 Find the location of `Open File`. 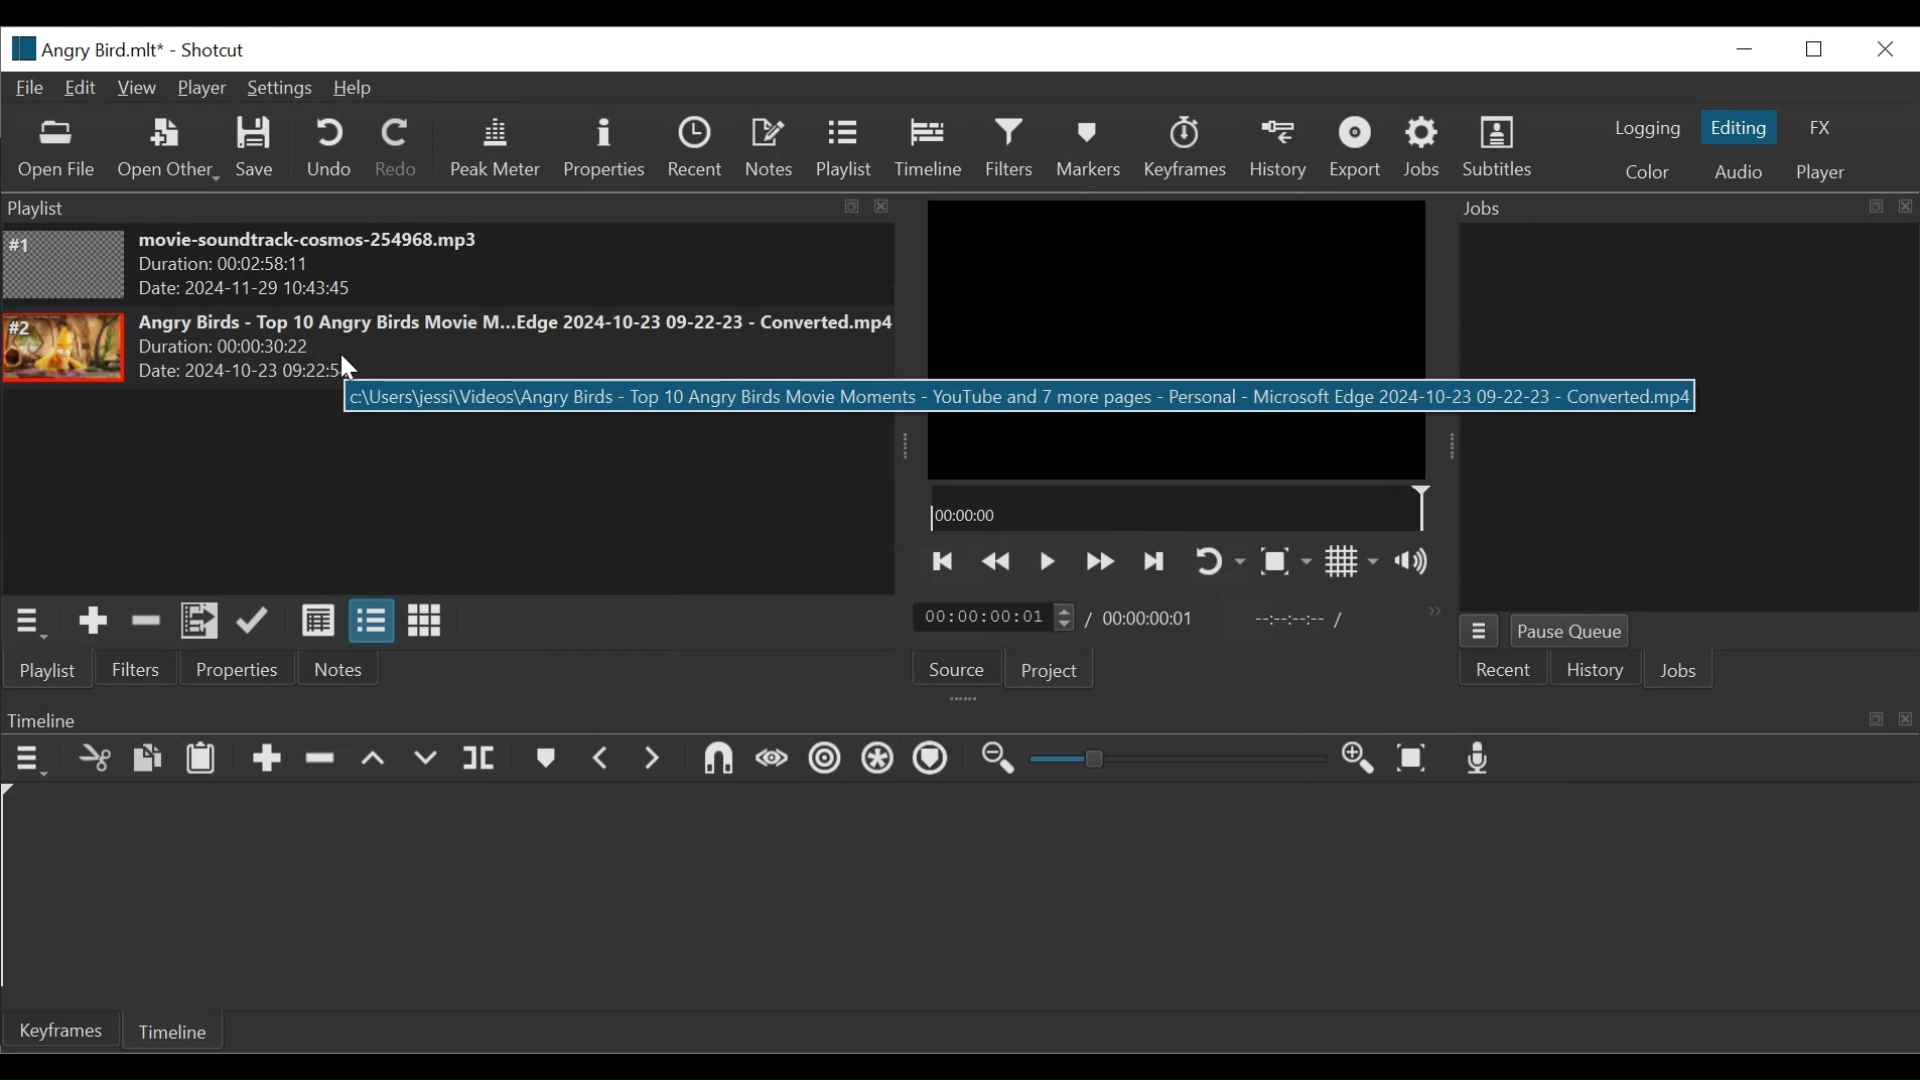

Open File is located at coordinates (53, 150).